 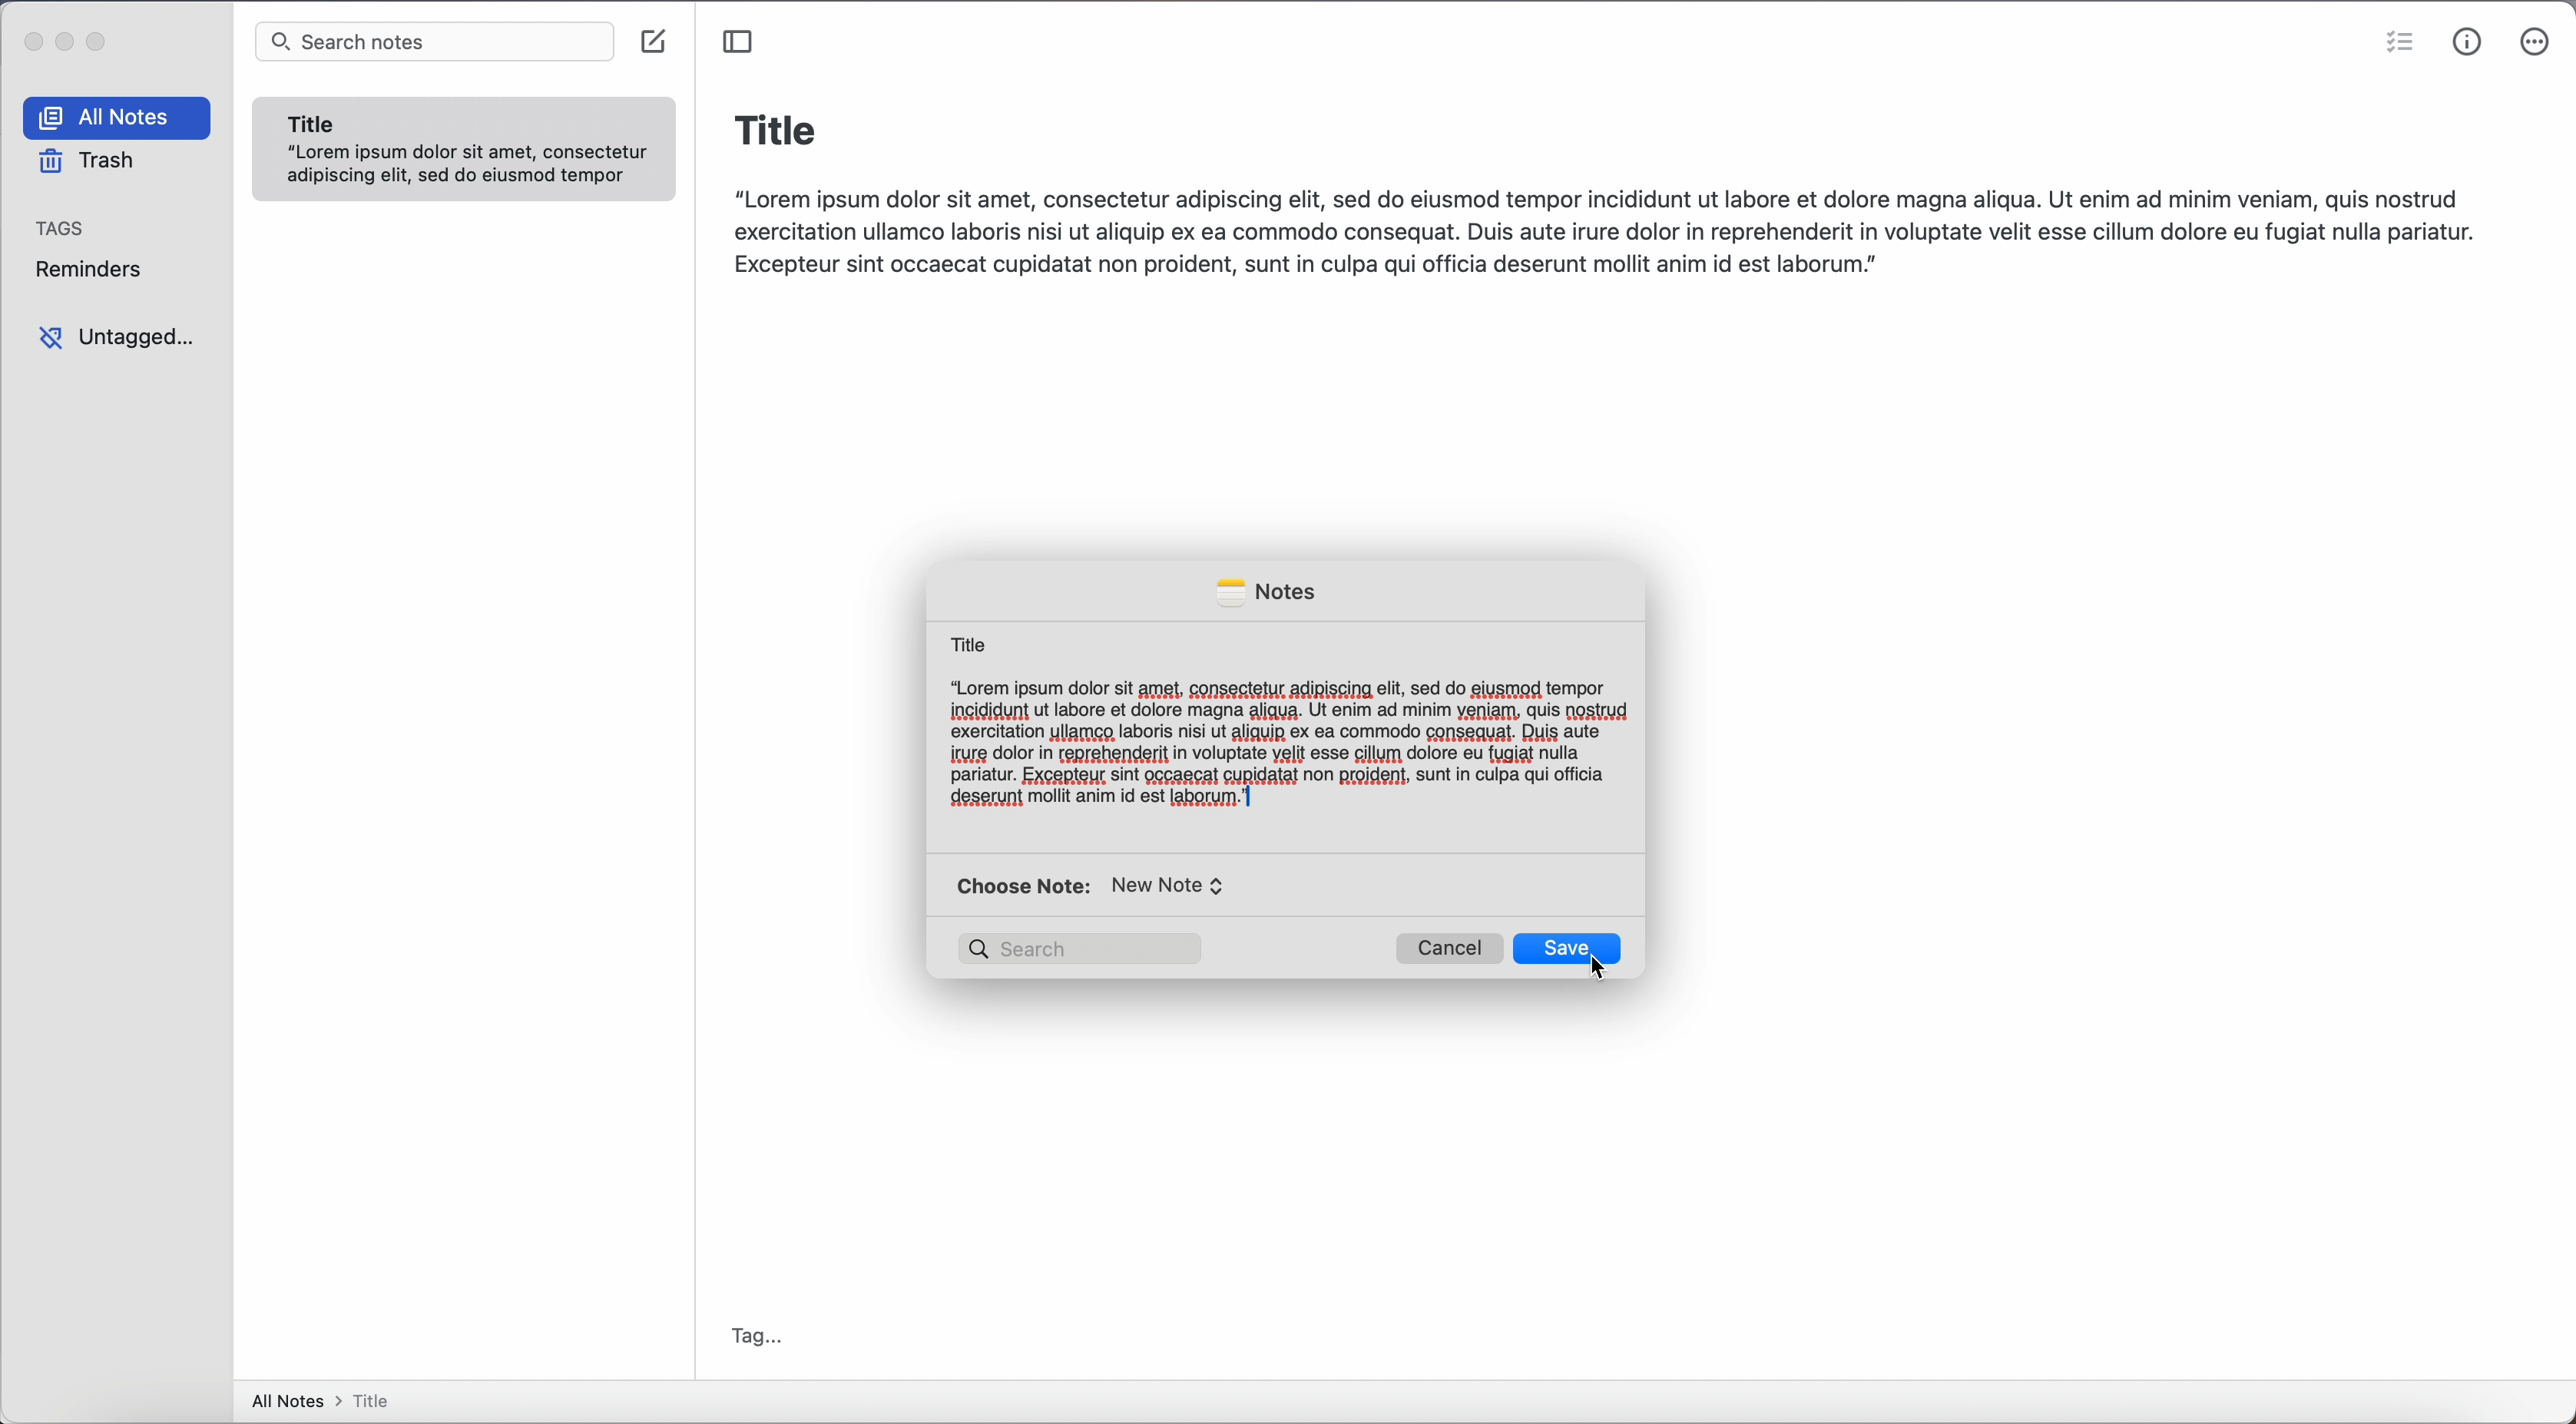 I want to click on tags, so click(x=64, y=226).